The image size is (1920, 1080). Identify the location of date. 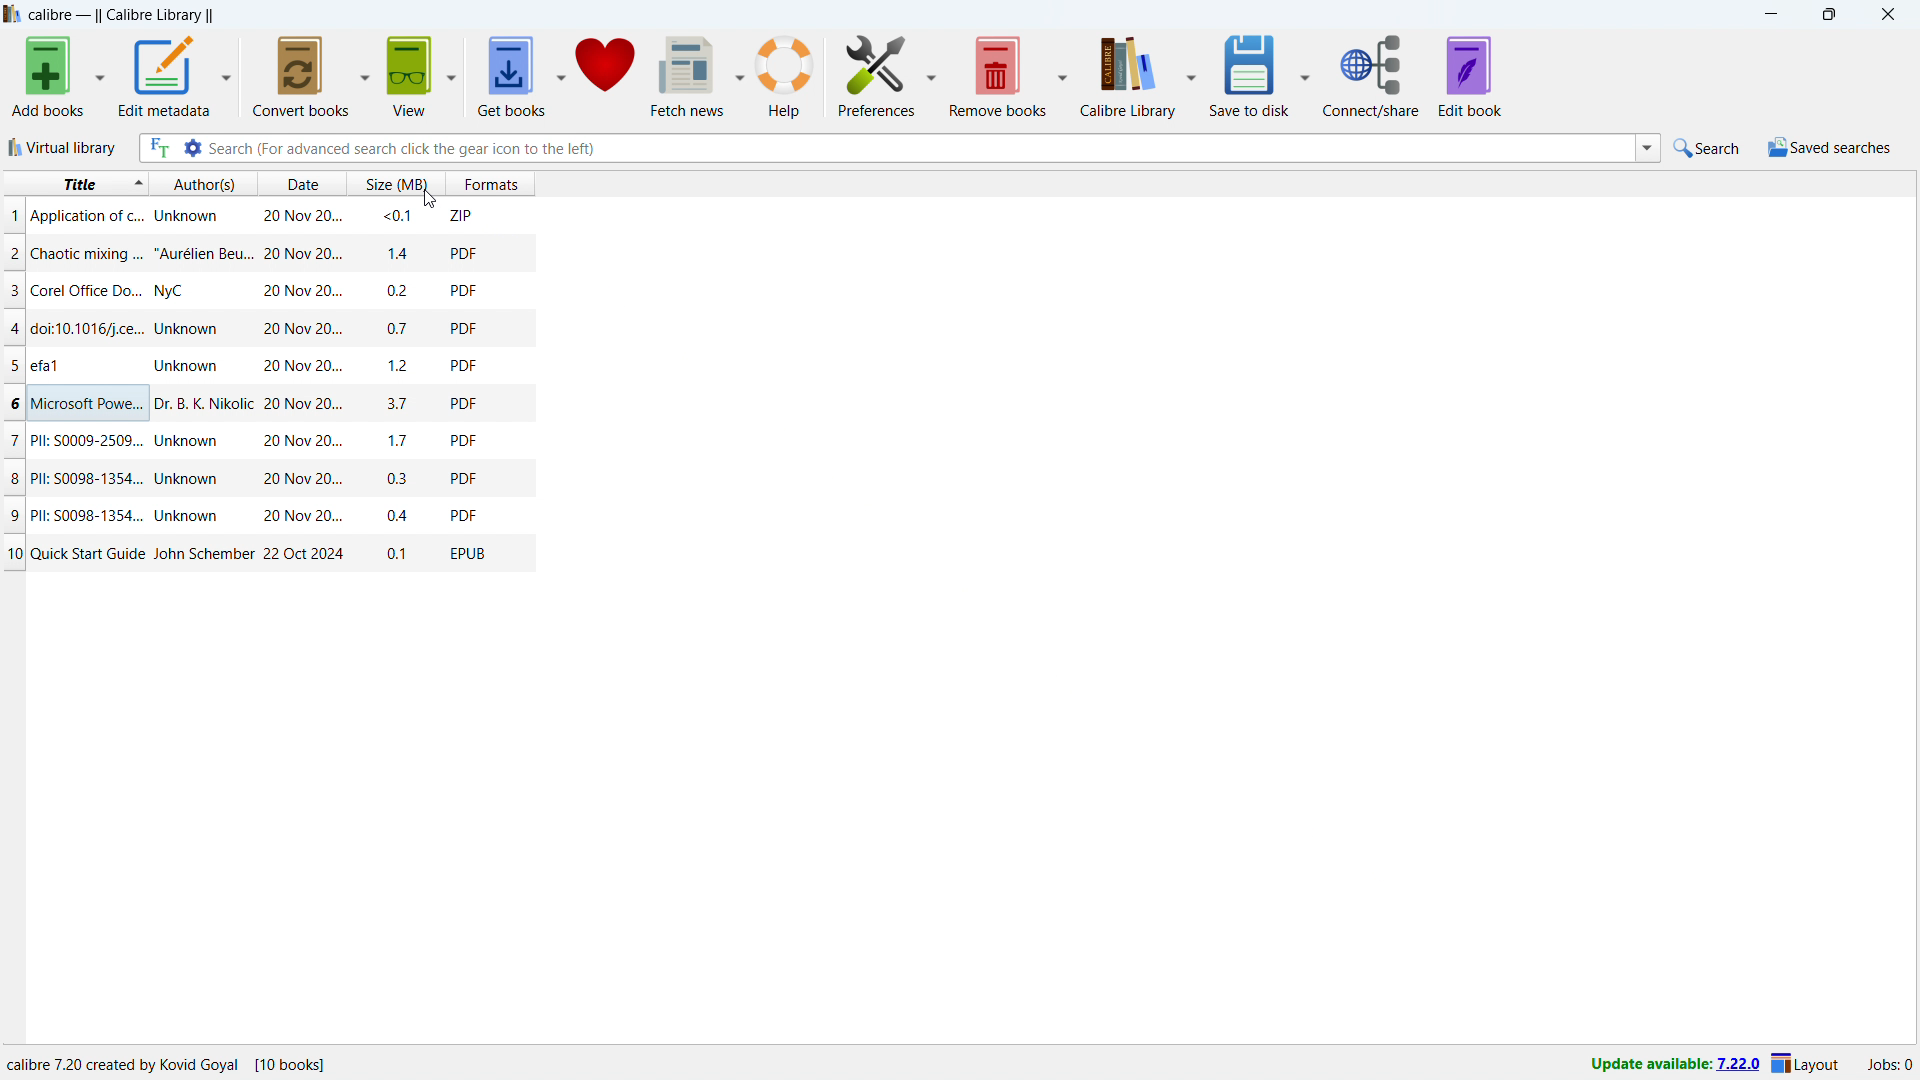
(303, 479).